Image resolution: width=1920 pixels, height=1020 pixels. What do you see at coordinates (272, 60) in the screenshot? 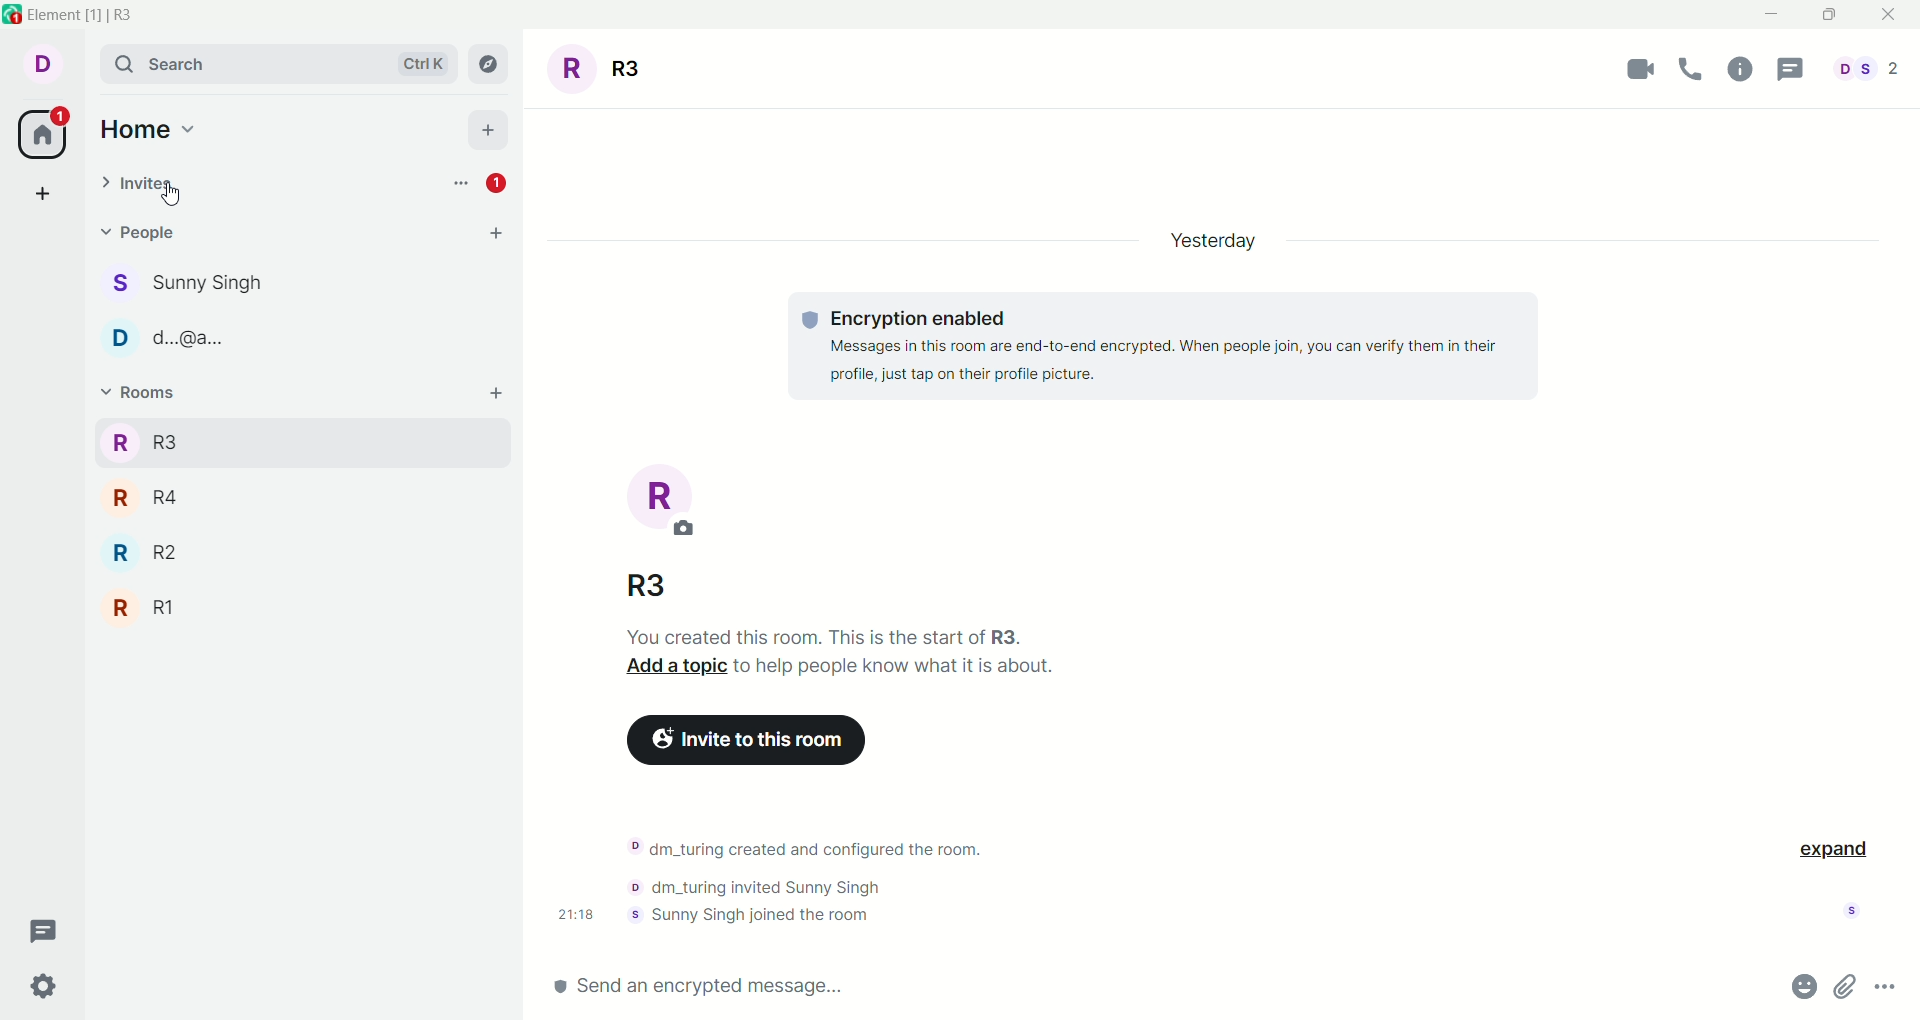
I see `search` at bounding box center [272, 60].